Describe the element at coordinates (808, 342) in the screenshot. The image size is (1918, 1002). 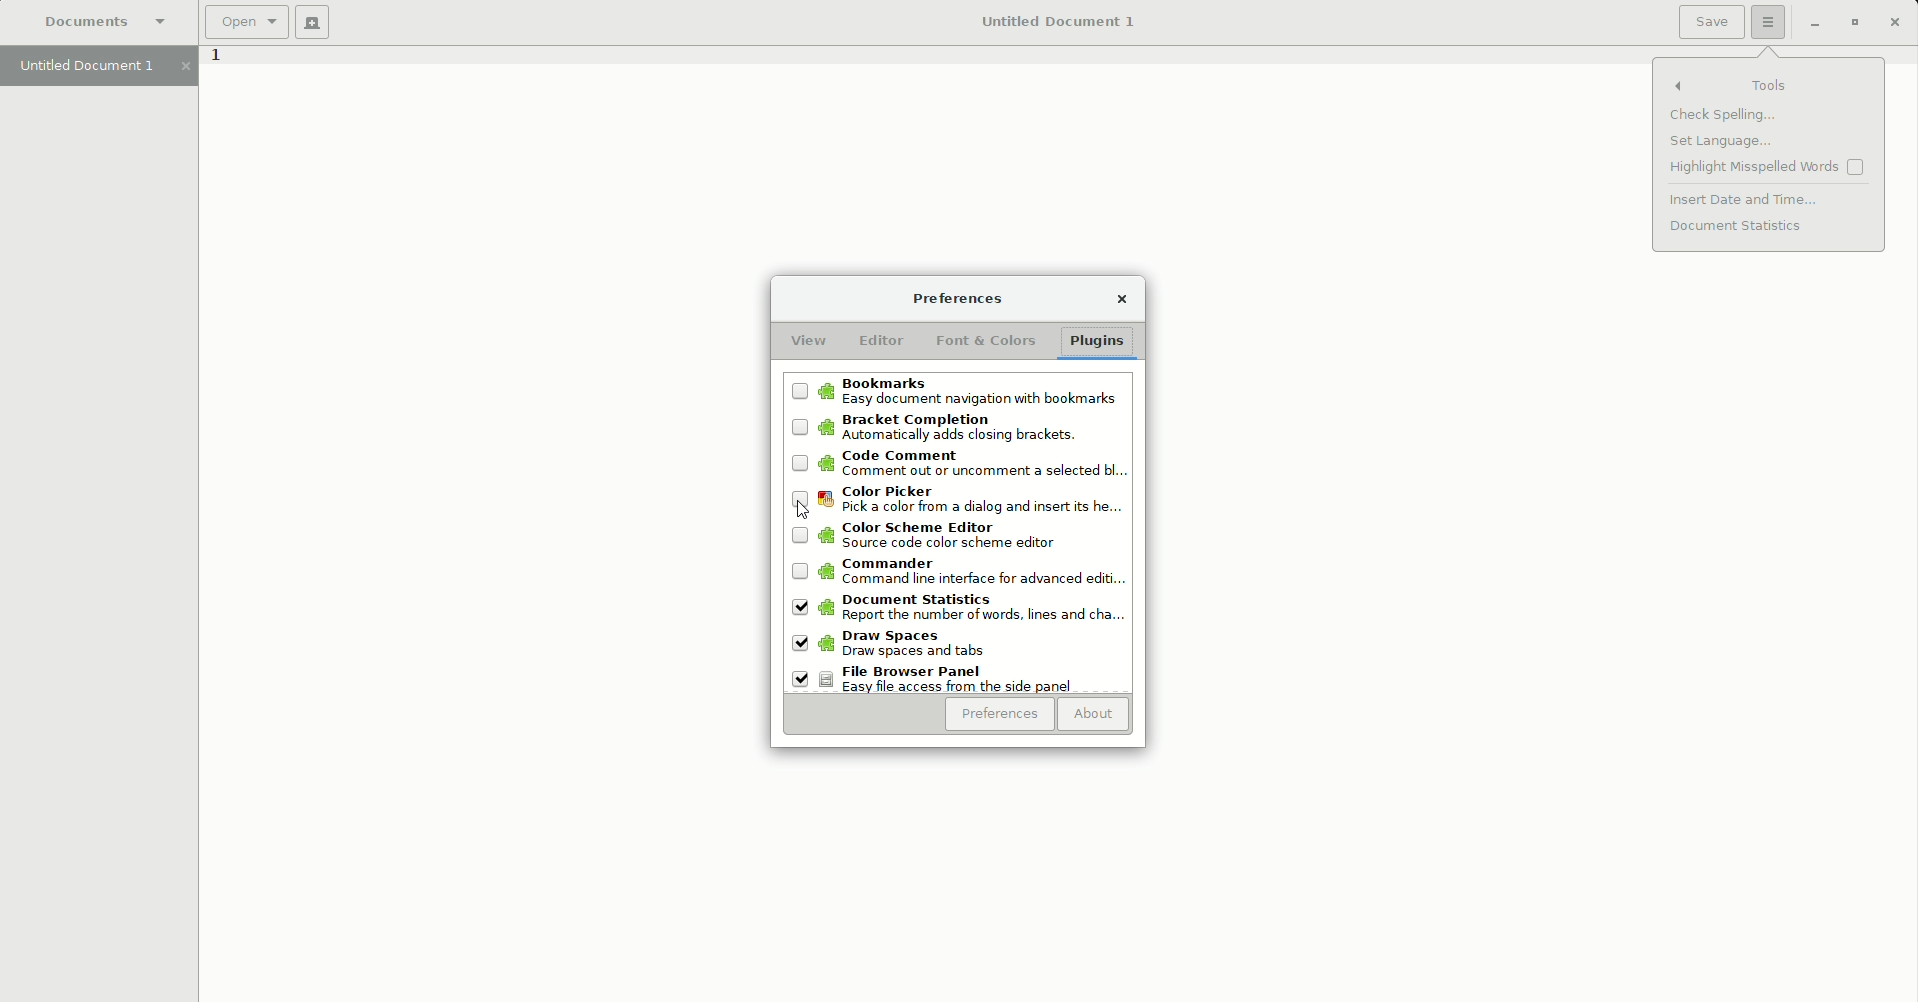
I see `View` at that location.